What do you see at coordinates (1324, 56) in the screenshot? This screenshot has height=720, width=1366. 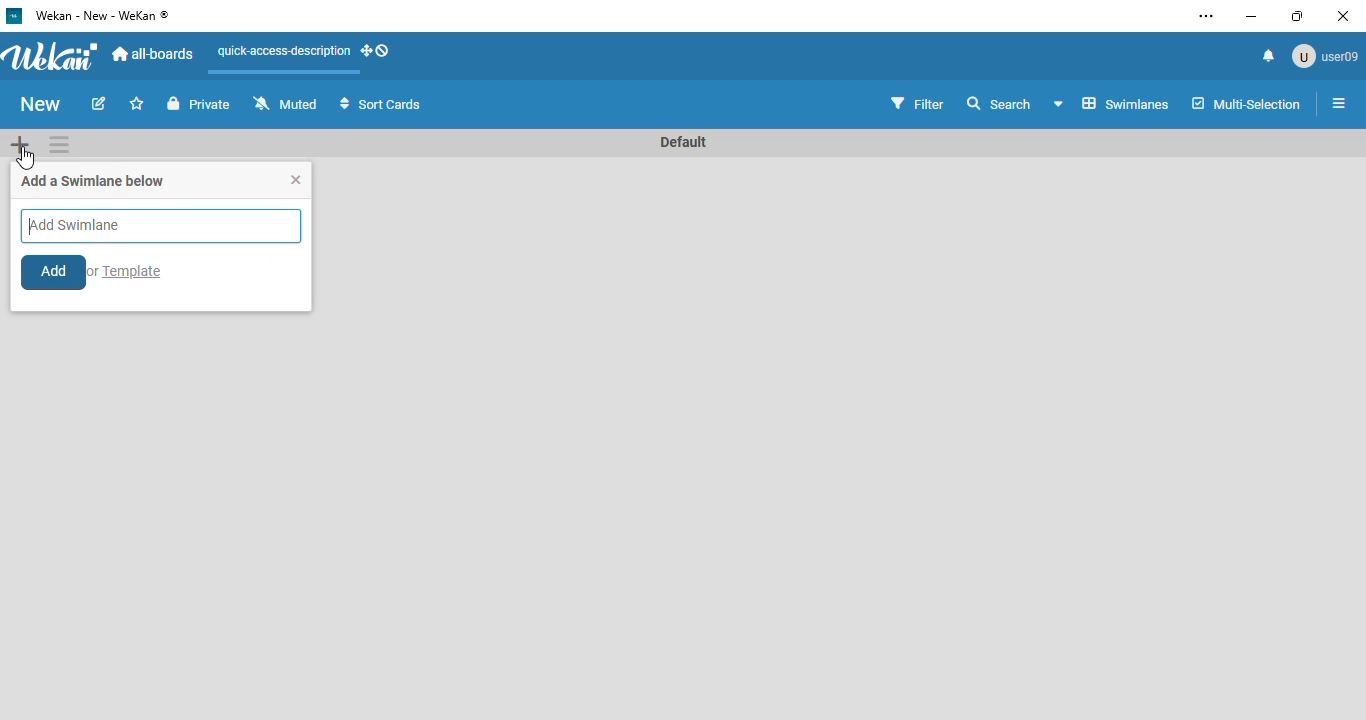 I see `user09` at bounding box center [1324, 56].